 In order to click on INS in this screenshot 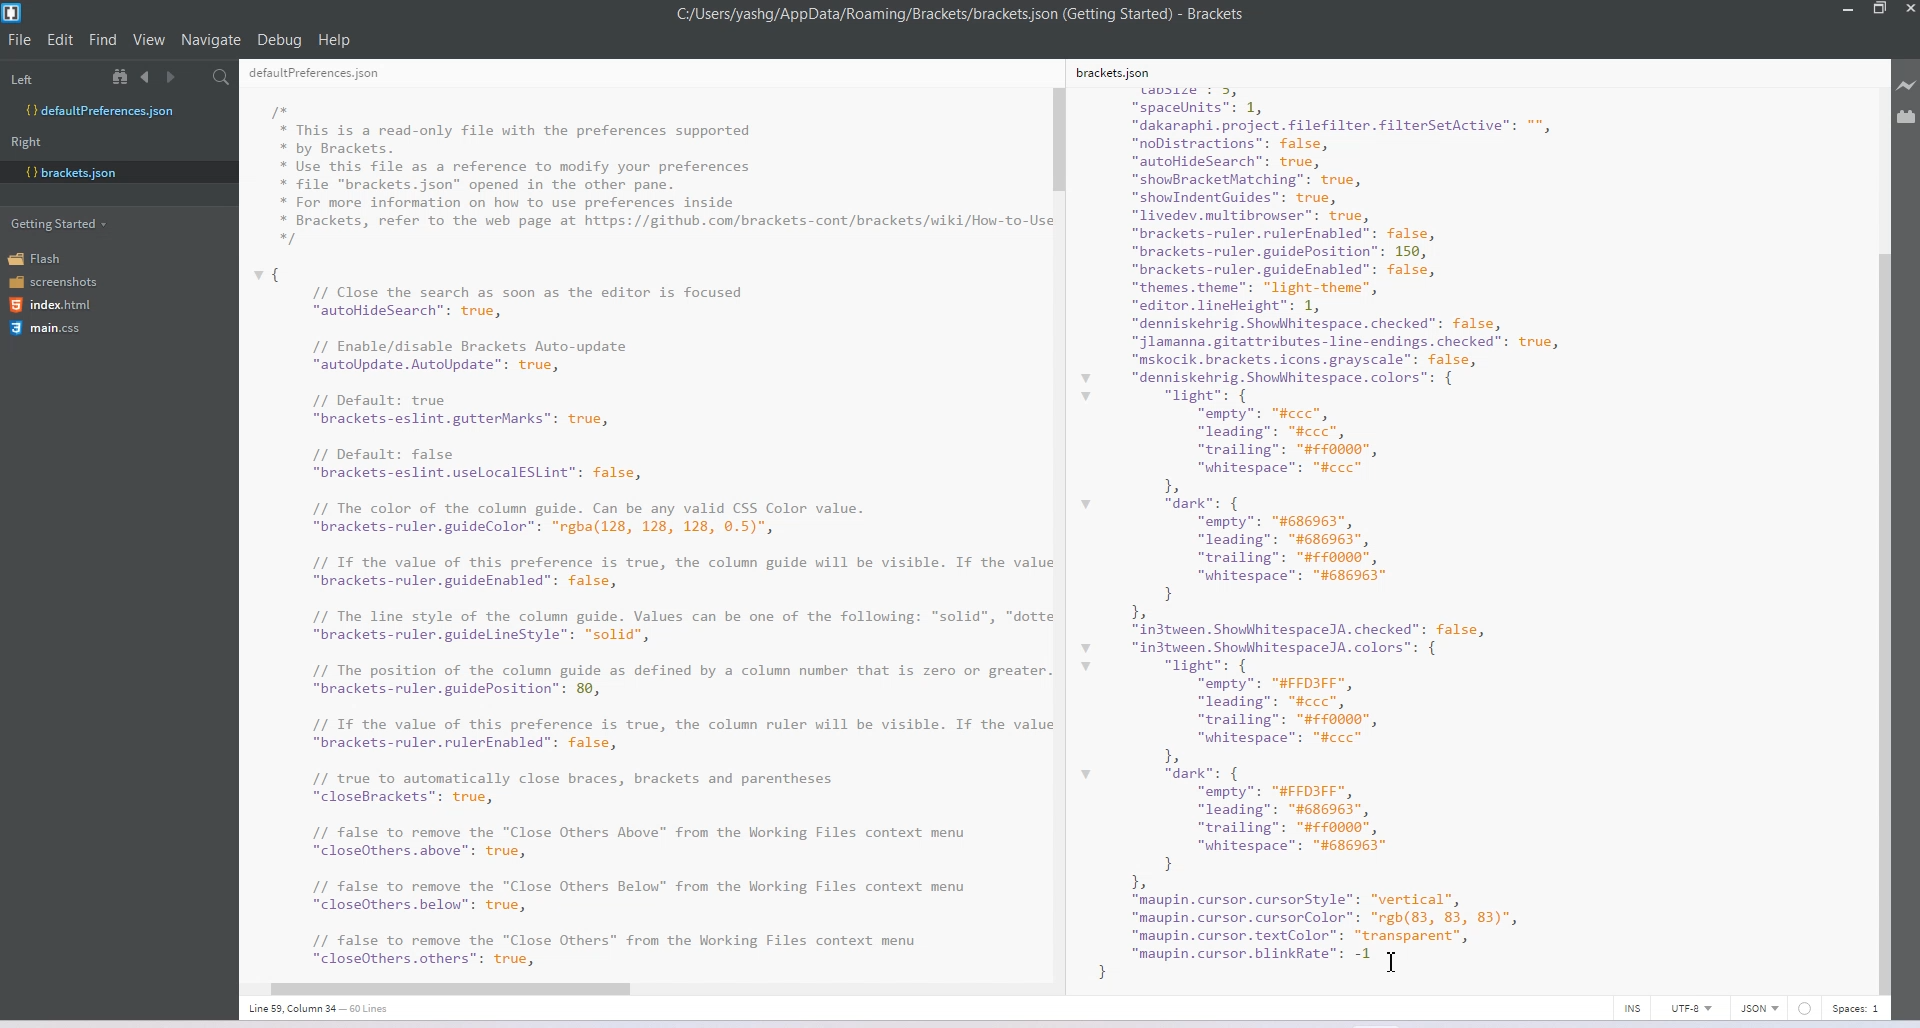, I will do `click(1632, 1008)`.